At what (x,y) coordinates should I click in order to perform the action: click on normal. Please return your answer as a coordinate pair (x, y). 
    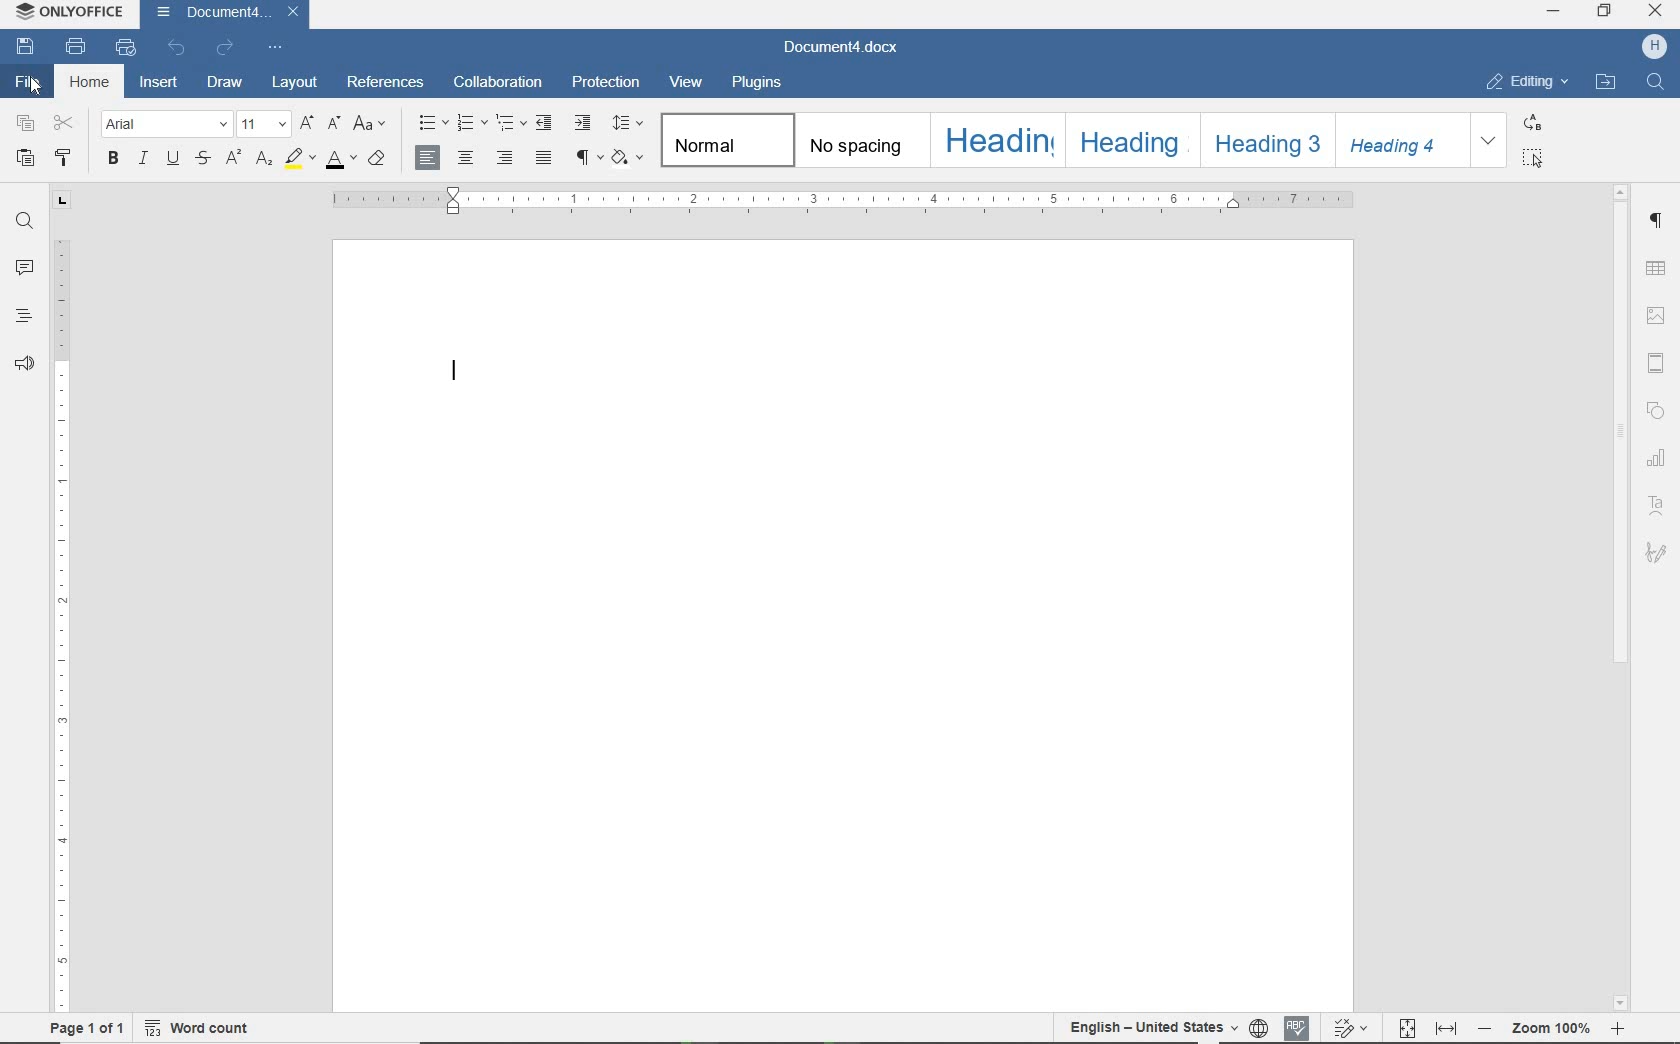
    Looking at the image, I should click on (728, 140).